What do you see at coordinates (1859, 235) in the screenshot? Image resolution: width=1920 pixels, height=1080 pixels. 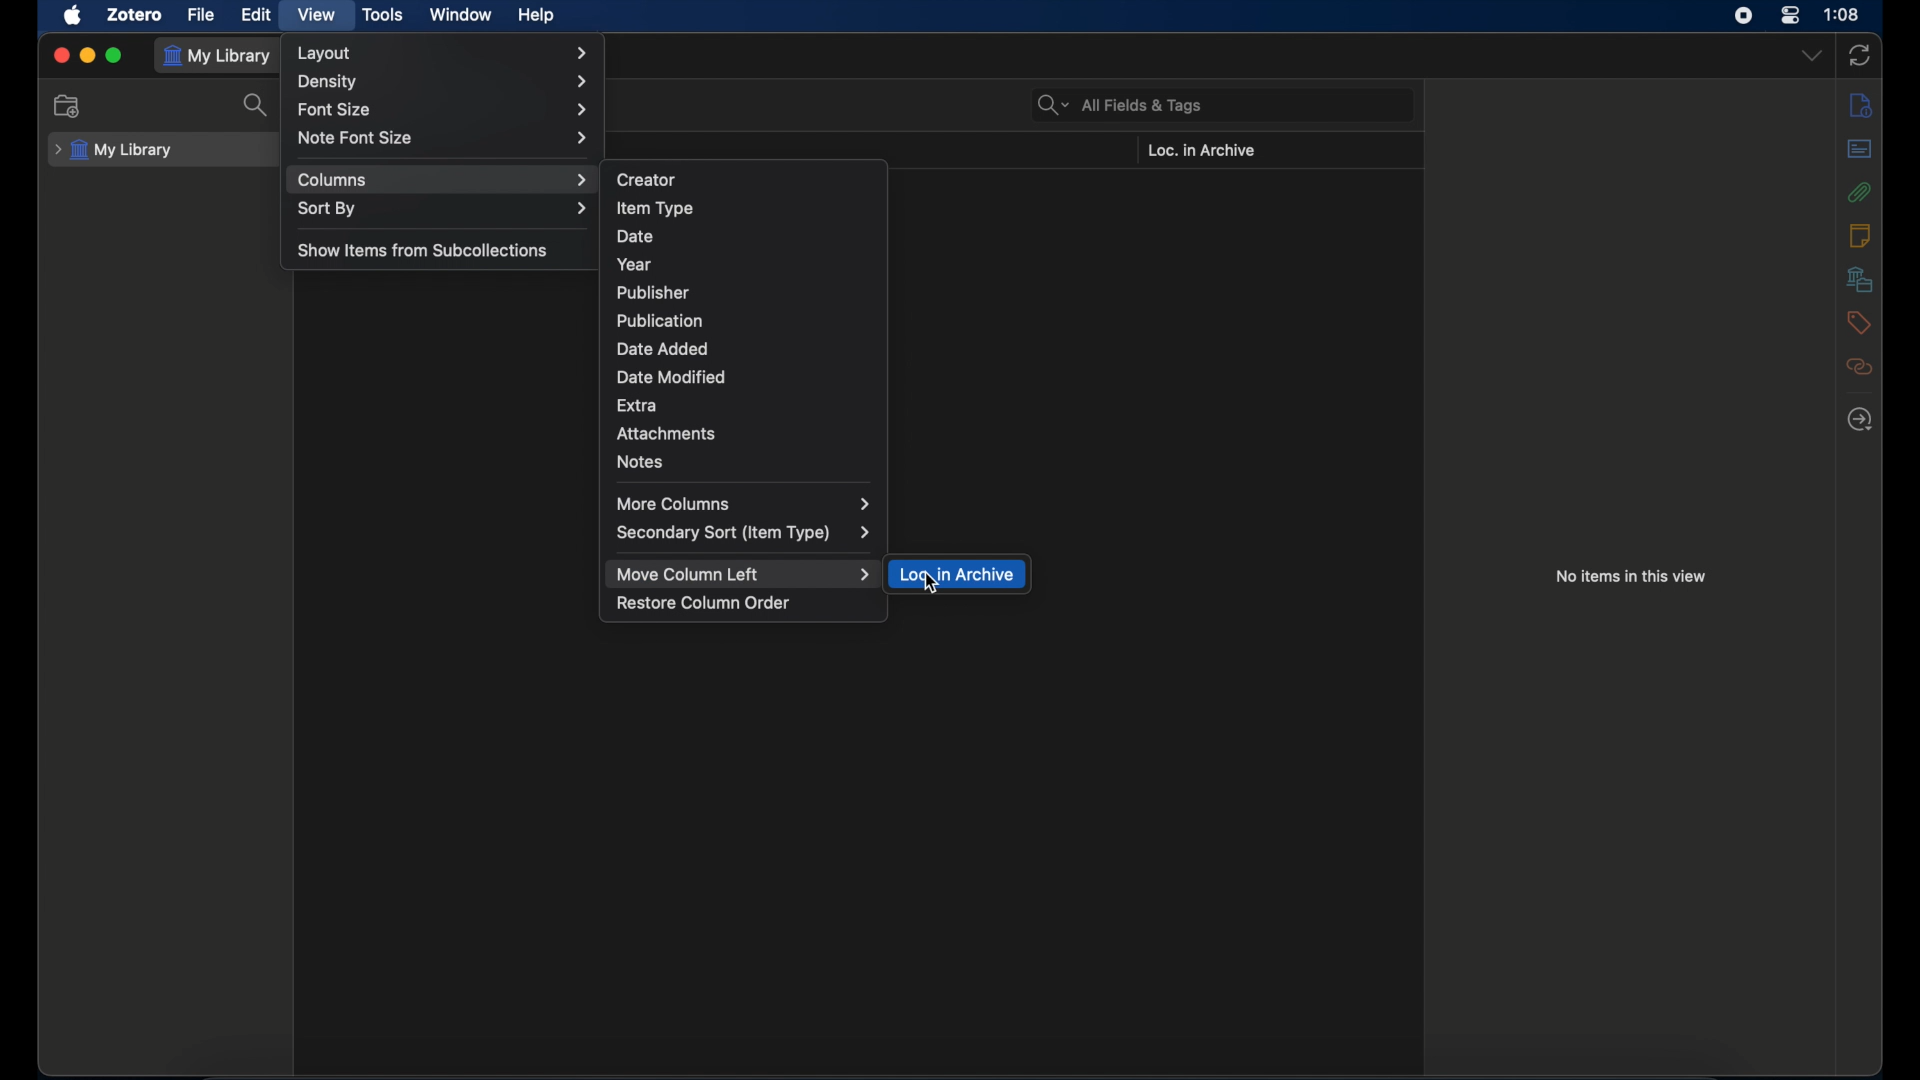 I see `notes` at bounding box center [1859, 235].